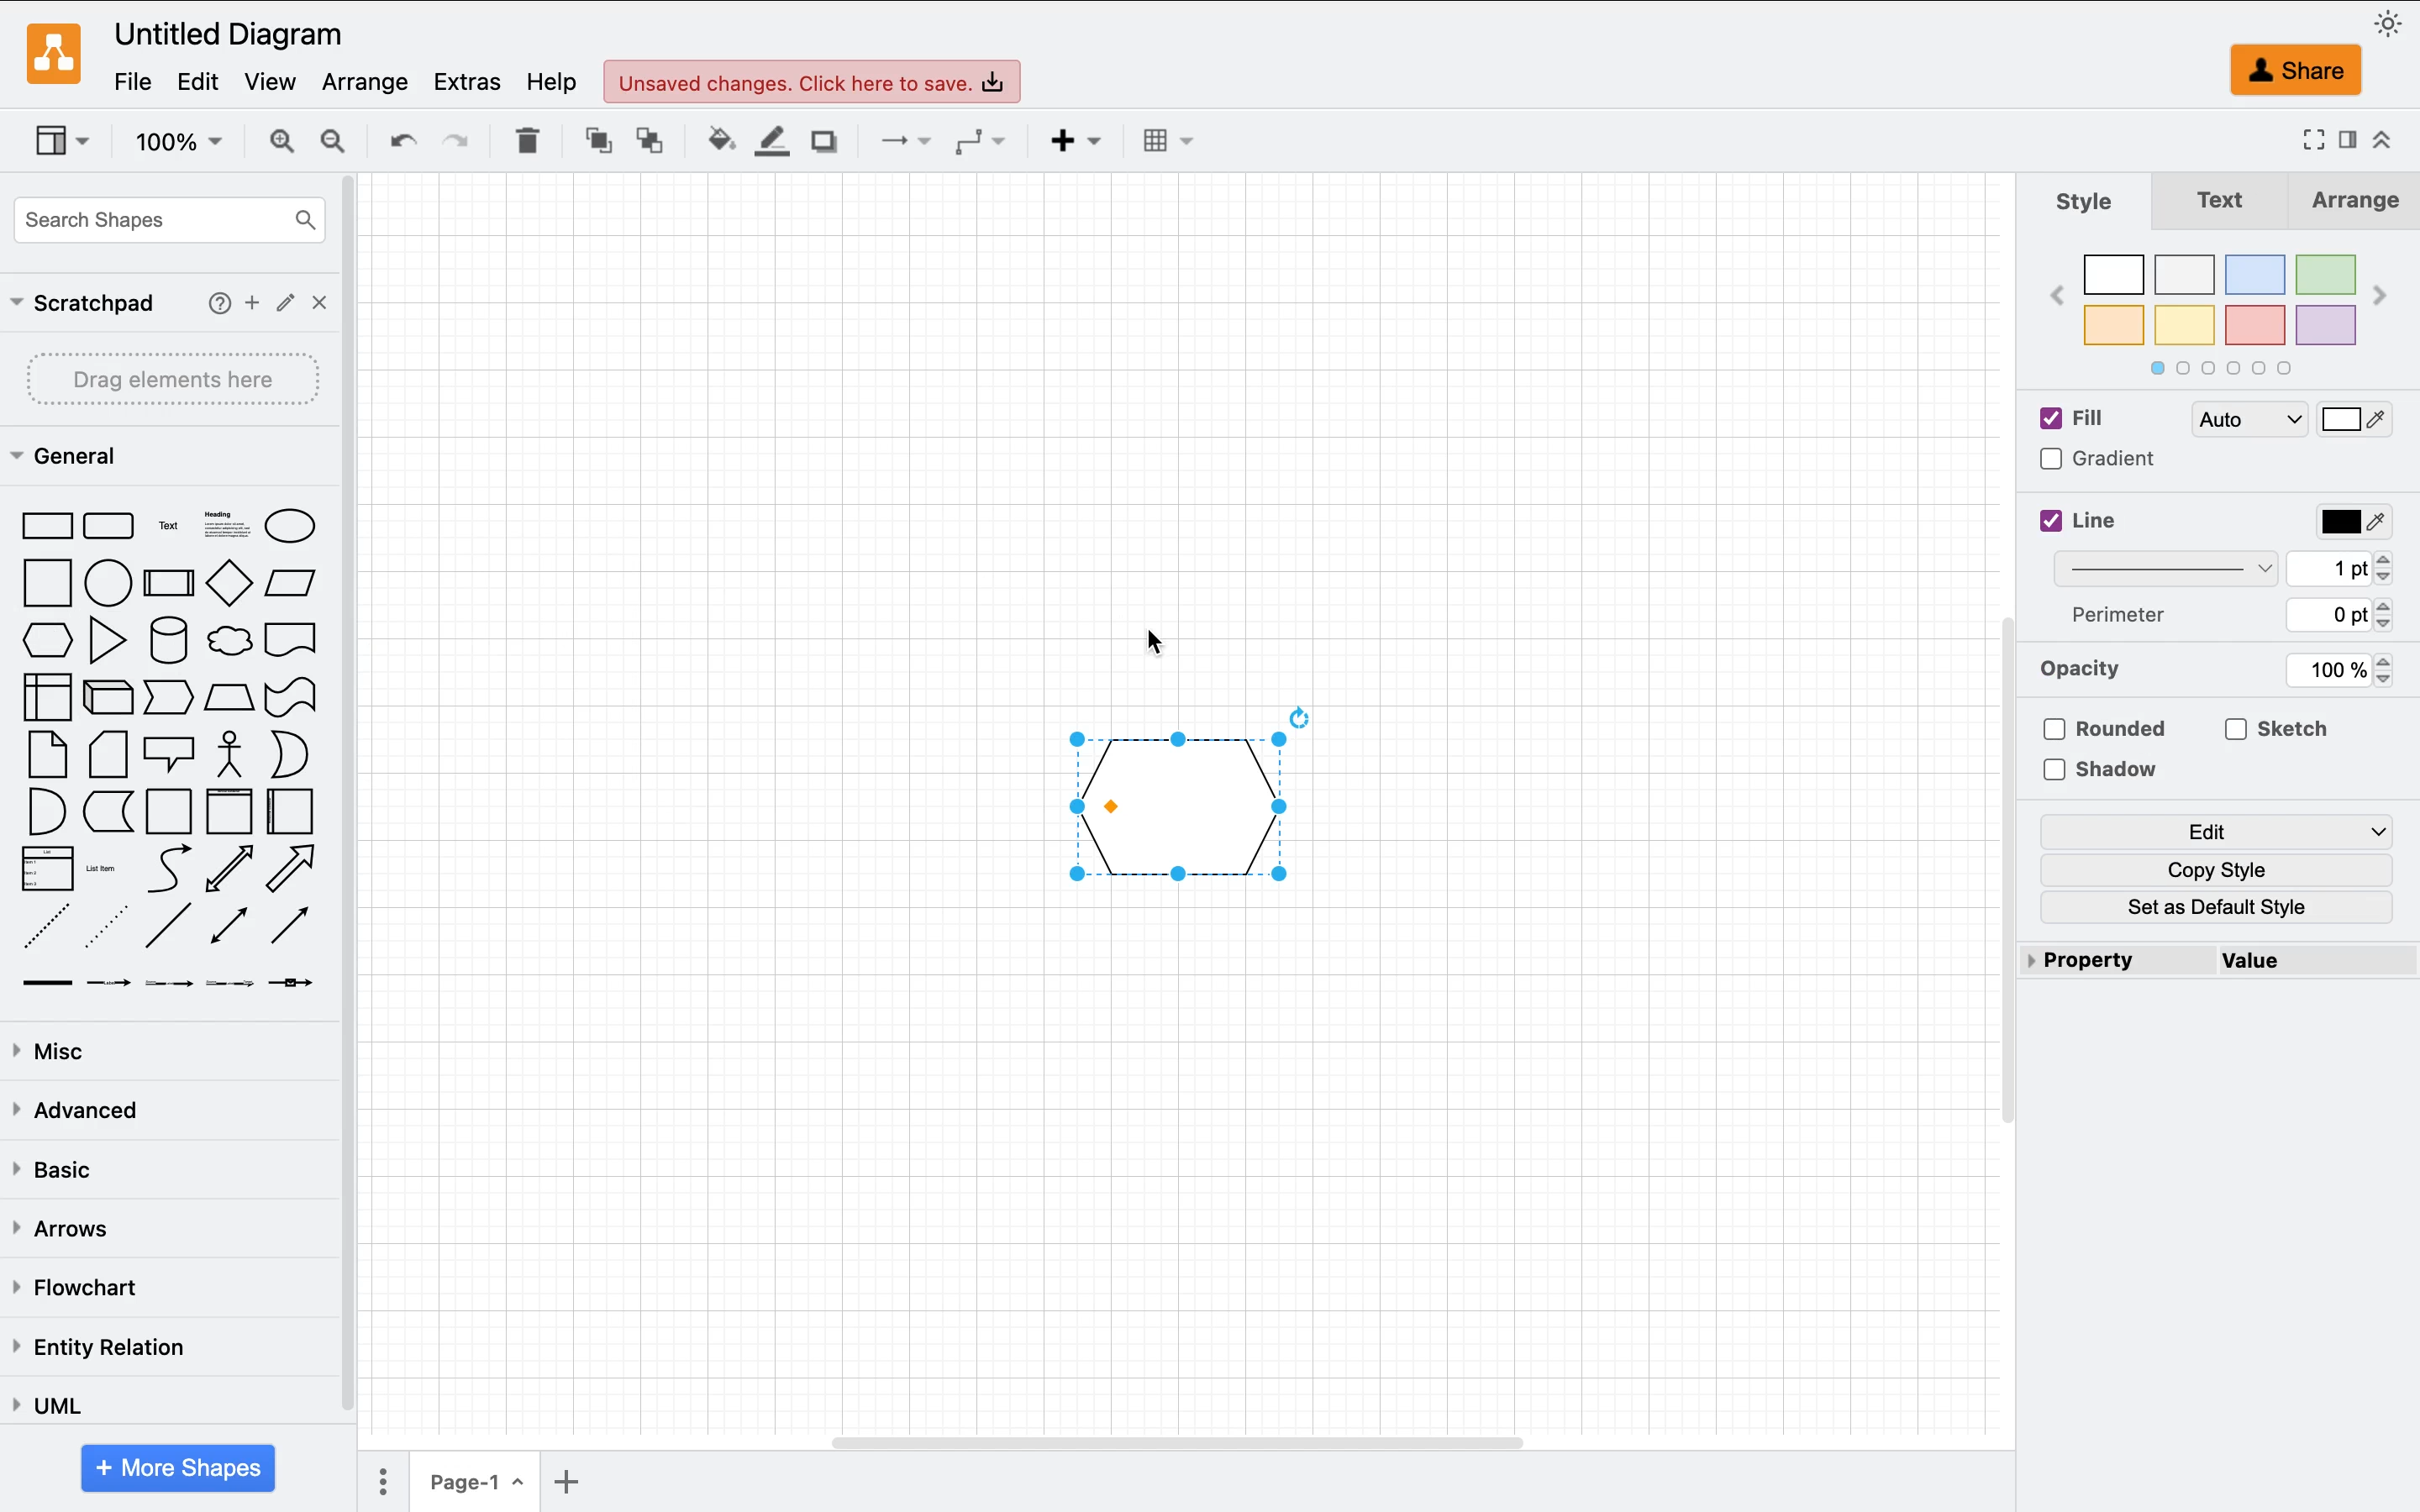  Describe the element at coordinates (44, 869) in the screenshot. I see `list` at that location.